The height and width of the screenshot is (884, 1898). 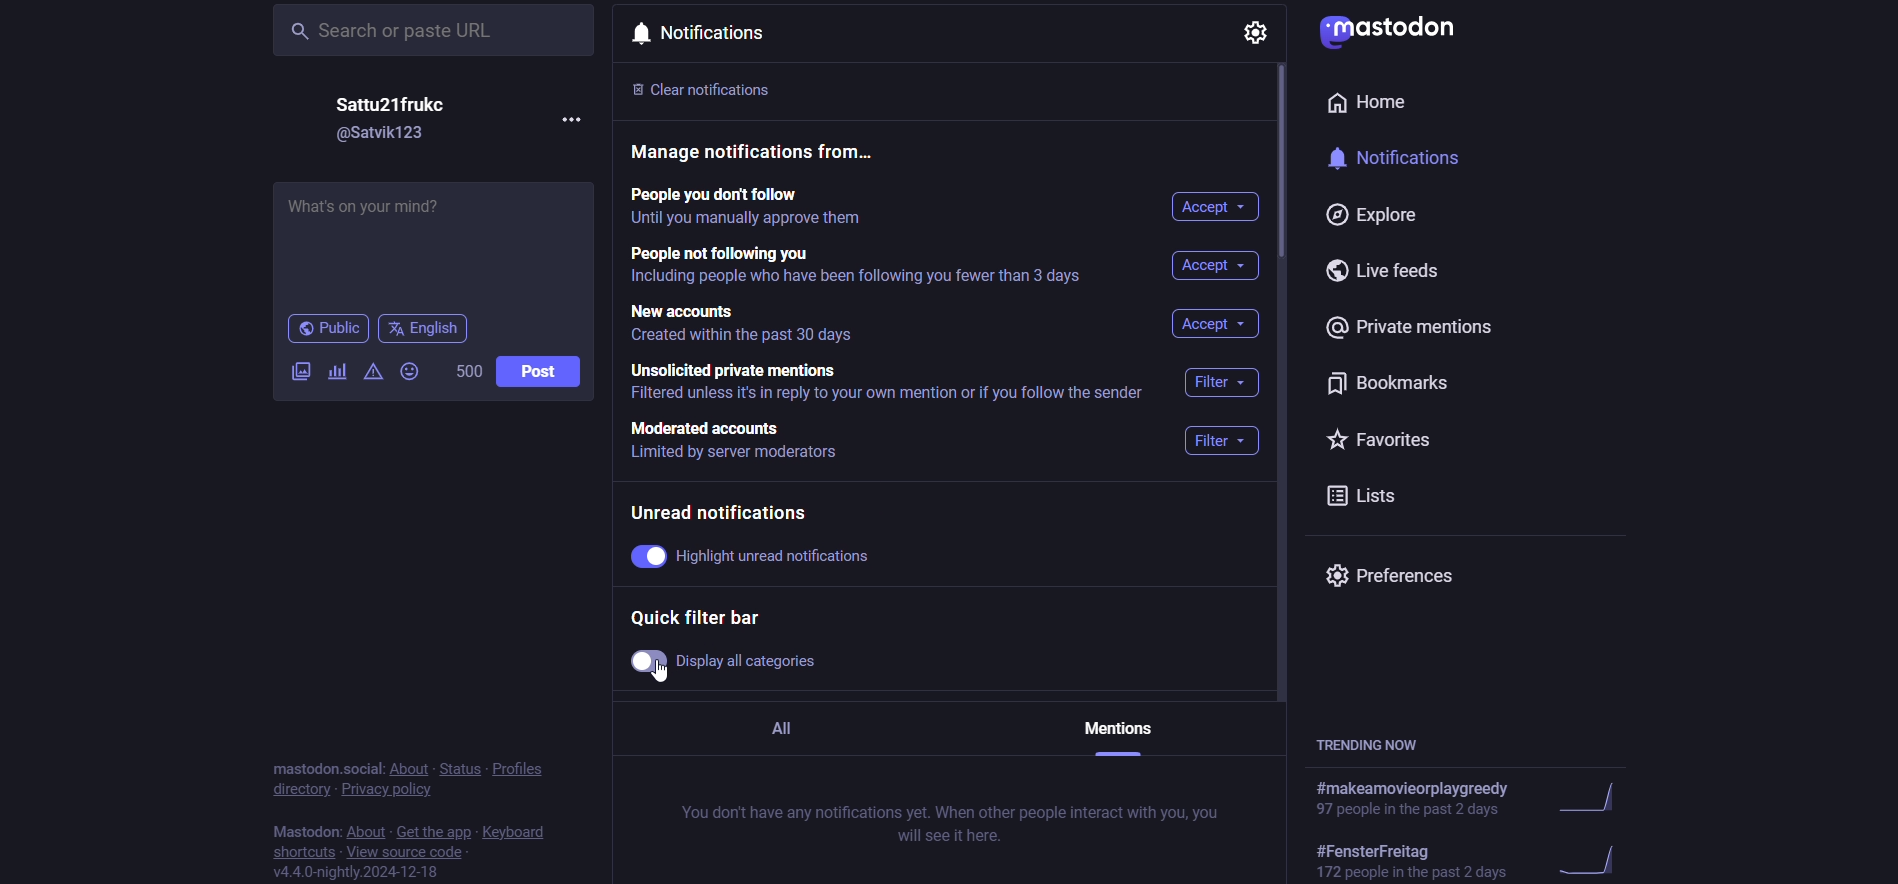 I want to click on trending graph, so click(x=1591, y=798).